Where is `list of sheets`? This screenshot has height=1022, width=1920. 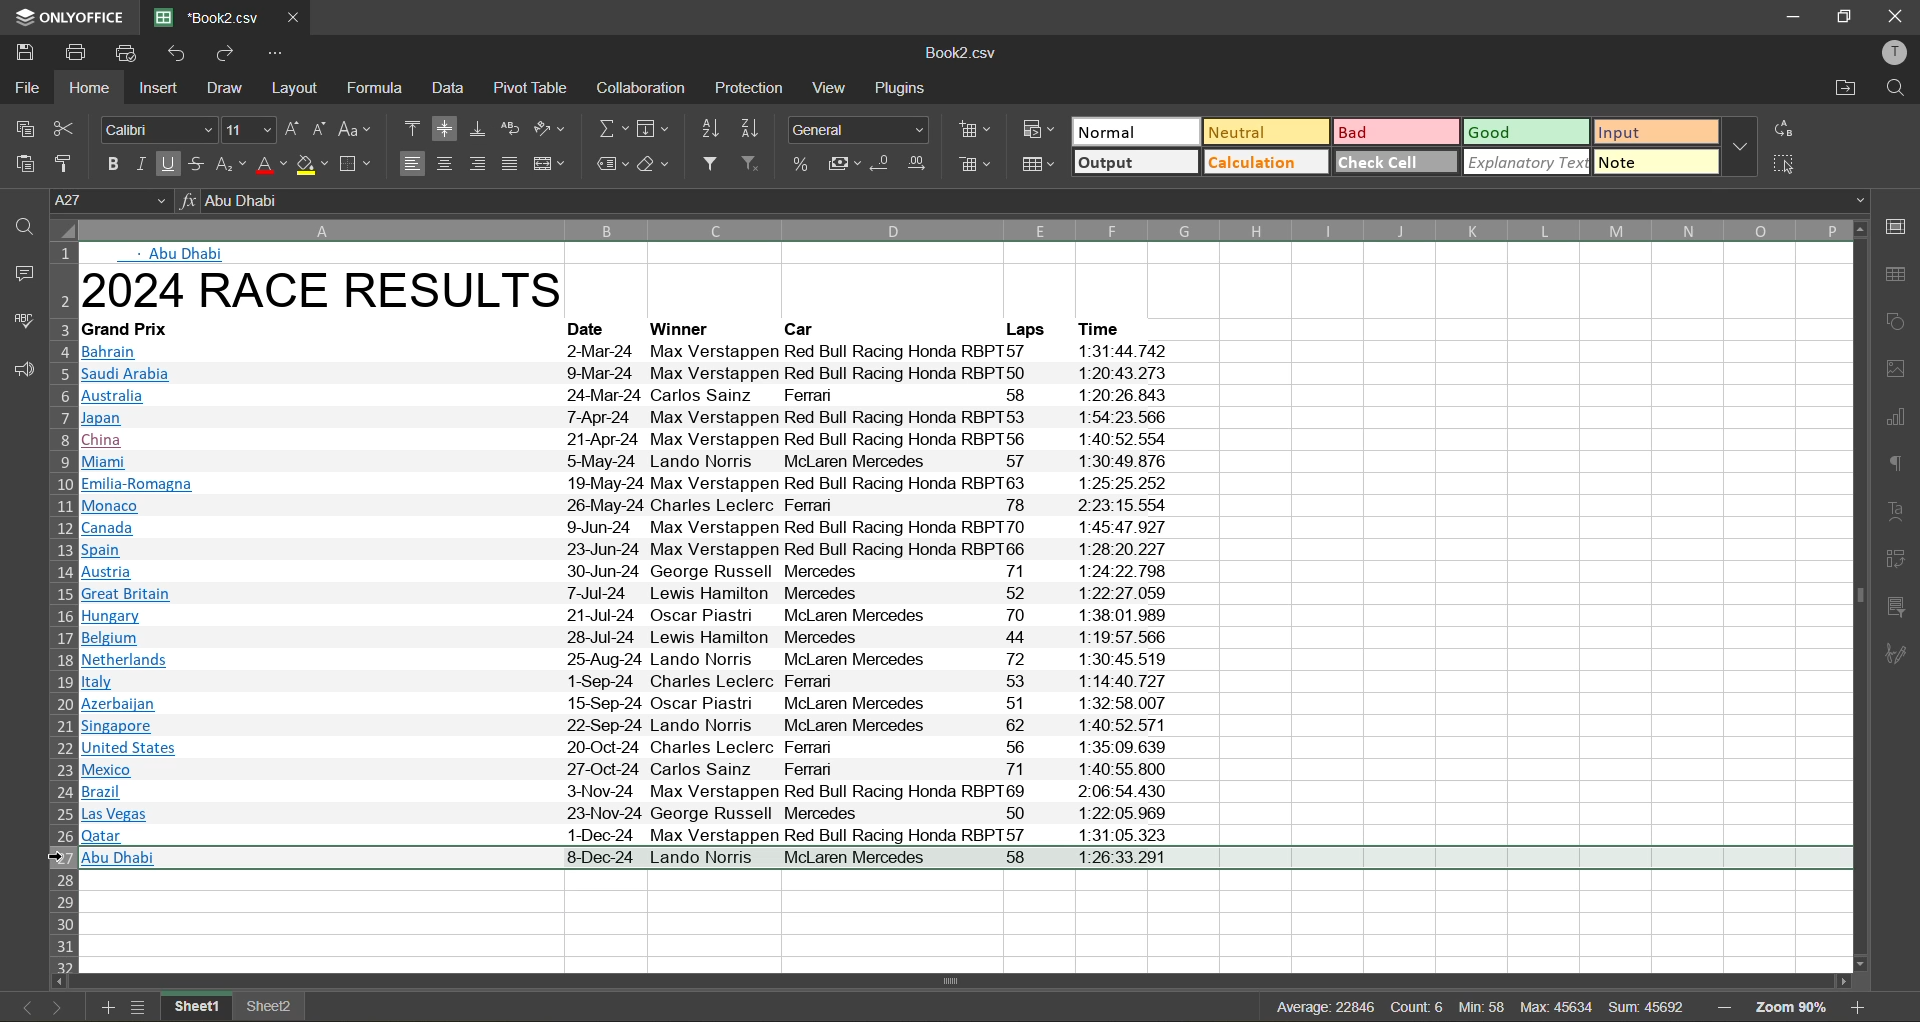
list of sheets is located at coordinates (140, 1007).